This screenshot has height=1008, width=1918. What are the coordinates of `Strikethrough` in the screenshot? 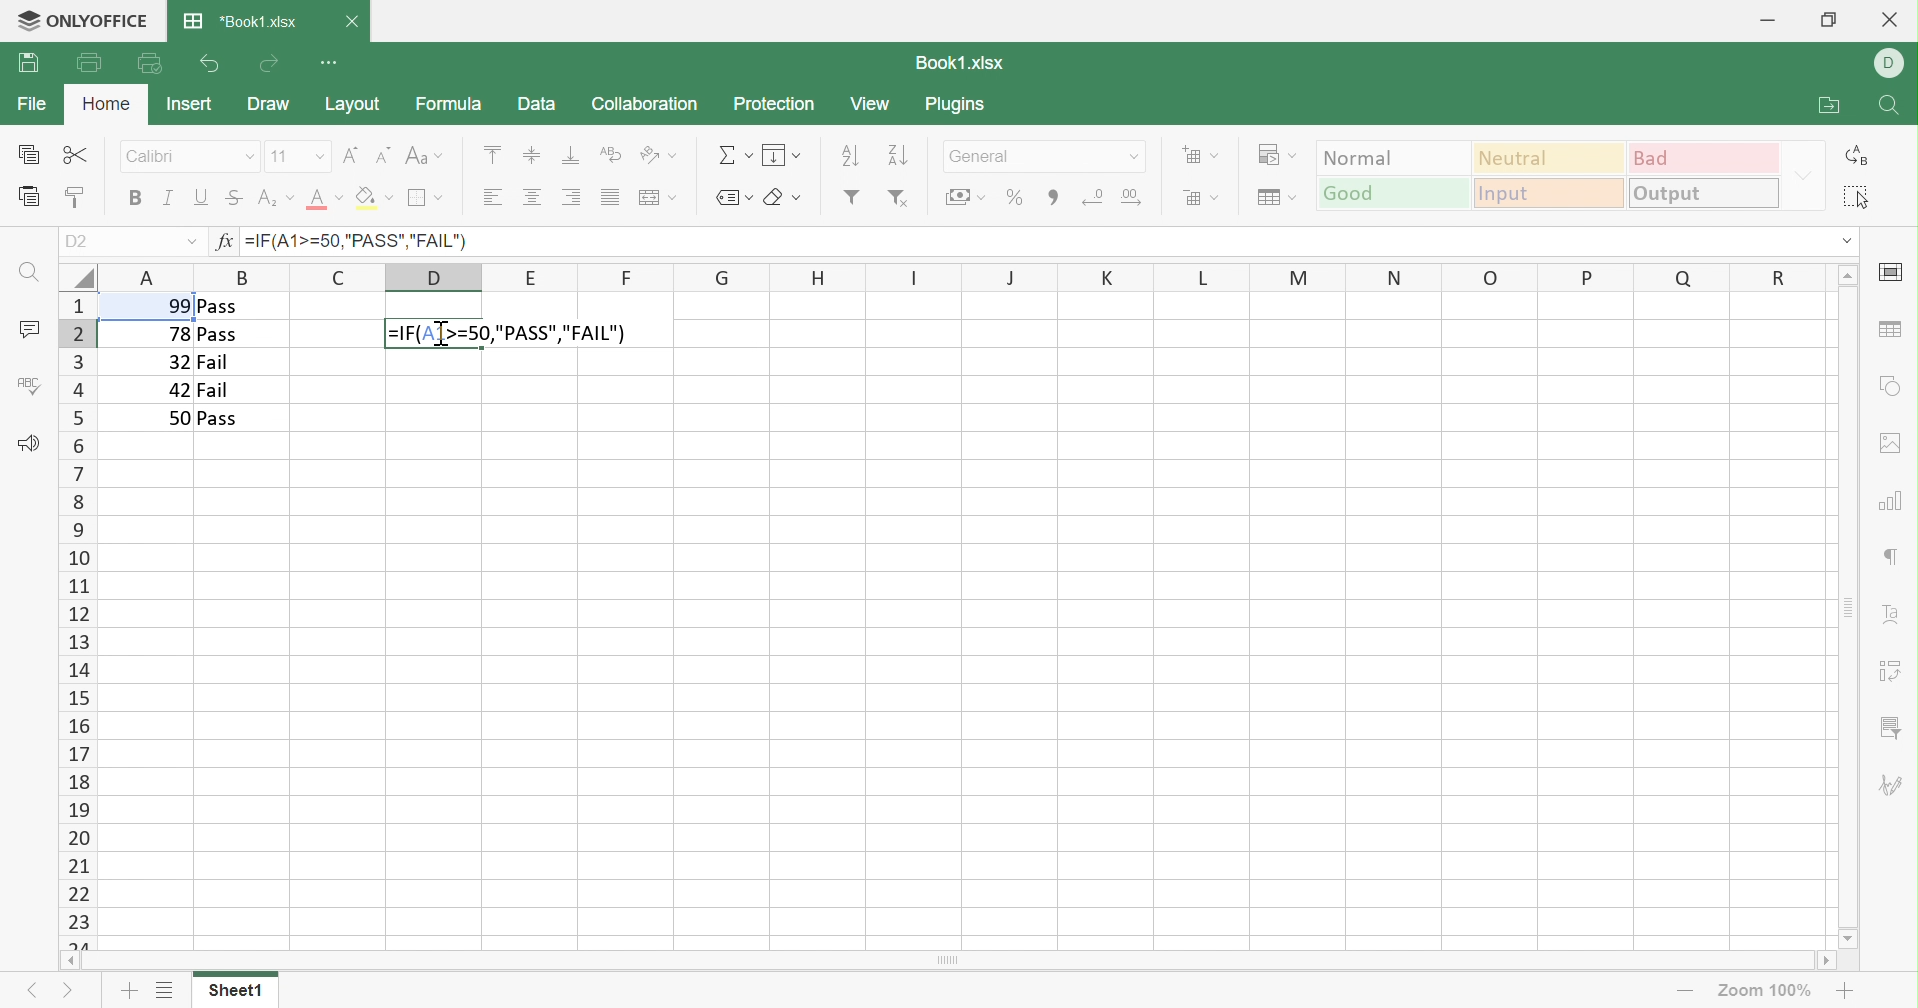 It's located at (234, 197).